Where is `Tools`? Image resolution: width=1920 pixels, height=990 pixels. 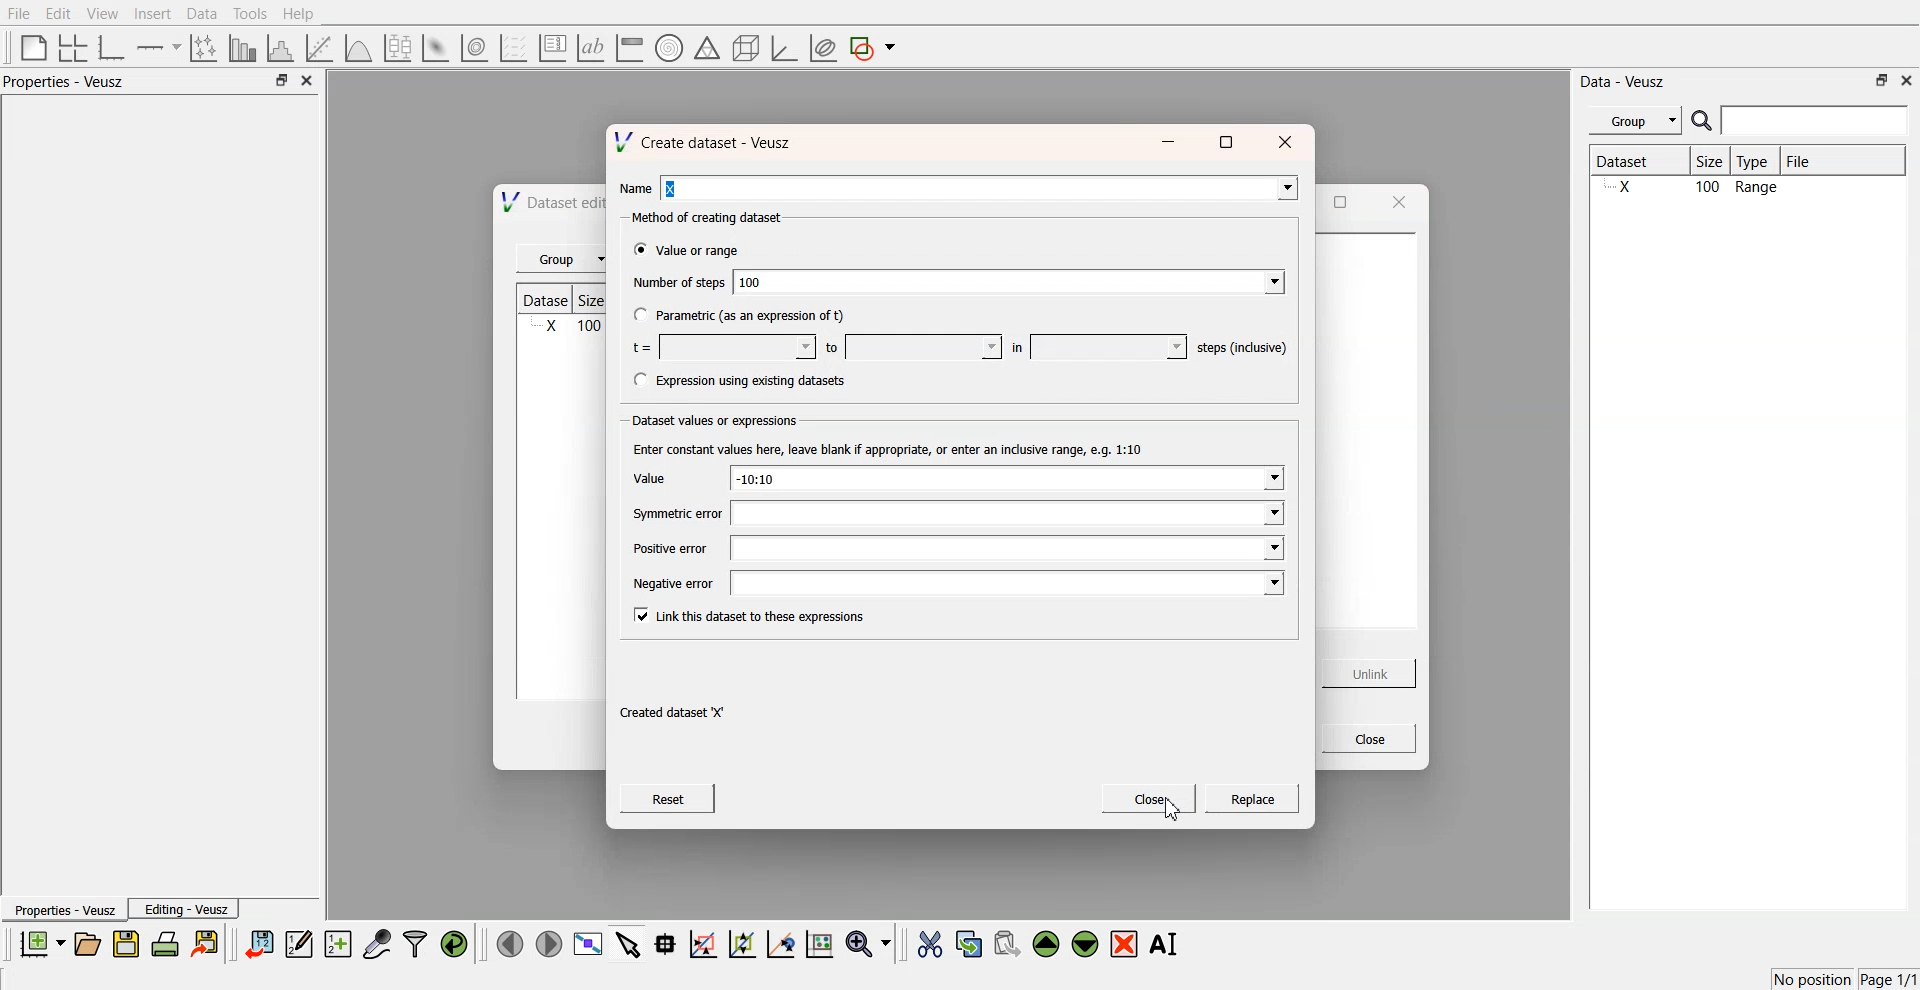 Tools is located at coordinates (248, 13).